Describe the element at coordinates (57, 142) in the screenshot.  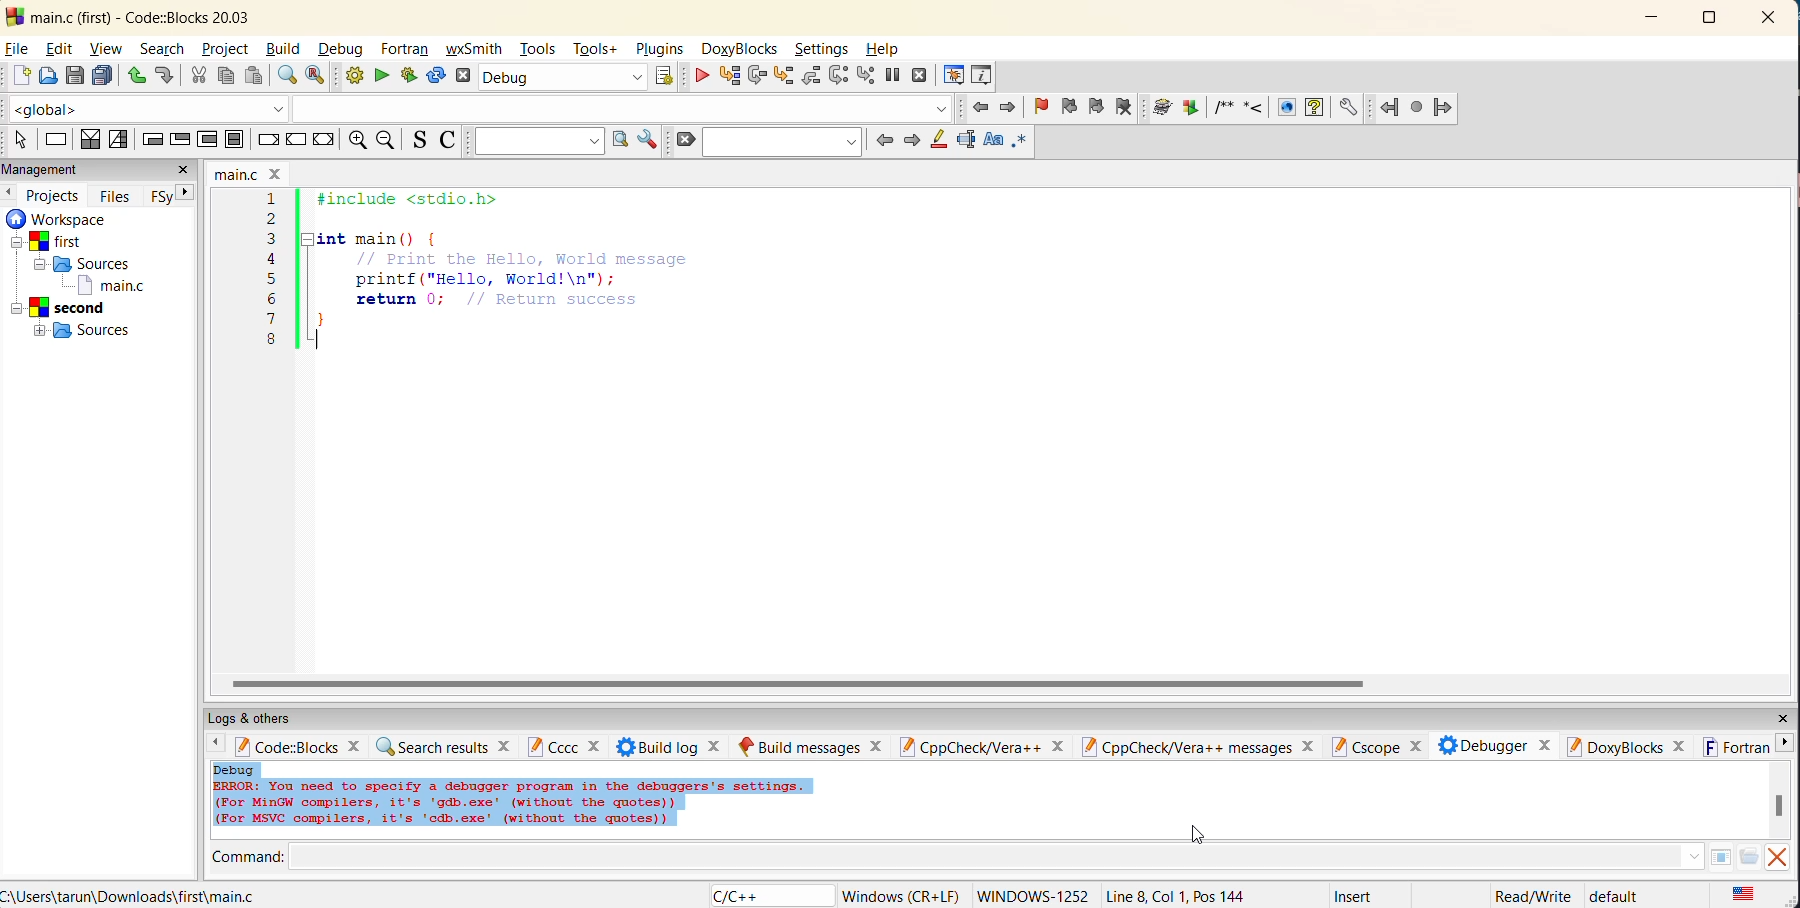
I see `instruction` at that location.